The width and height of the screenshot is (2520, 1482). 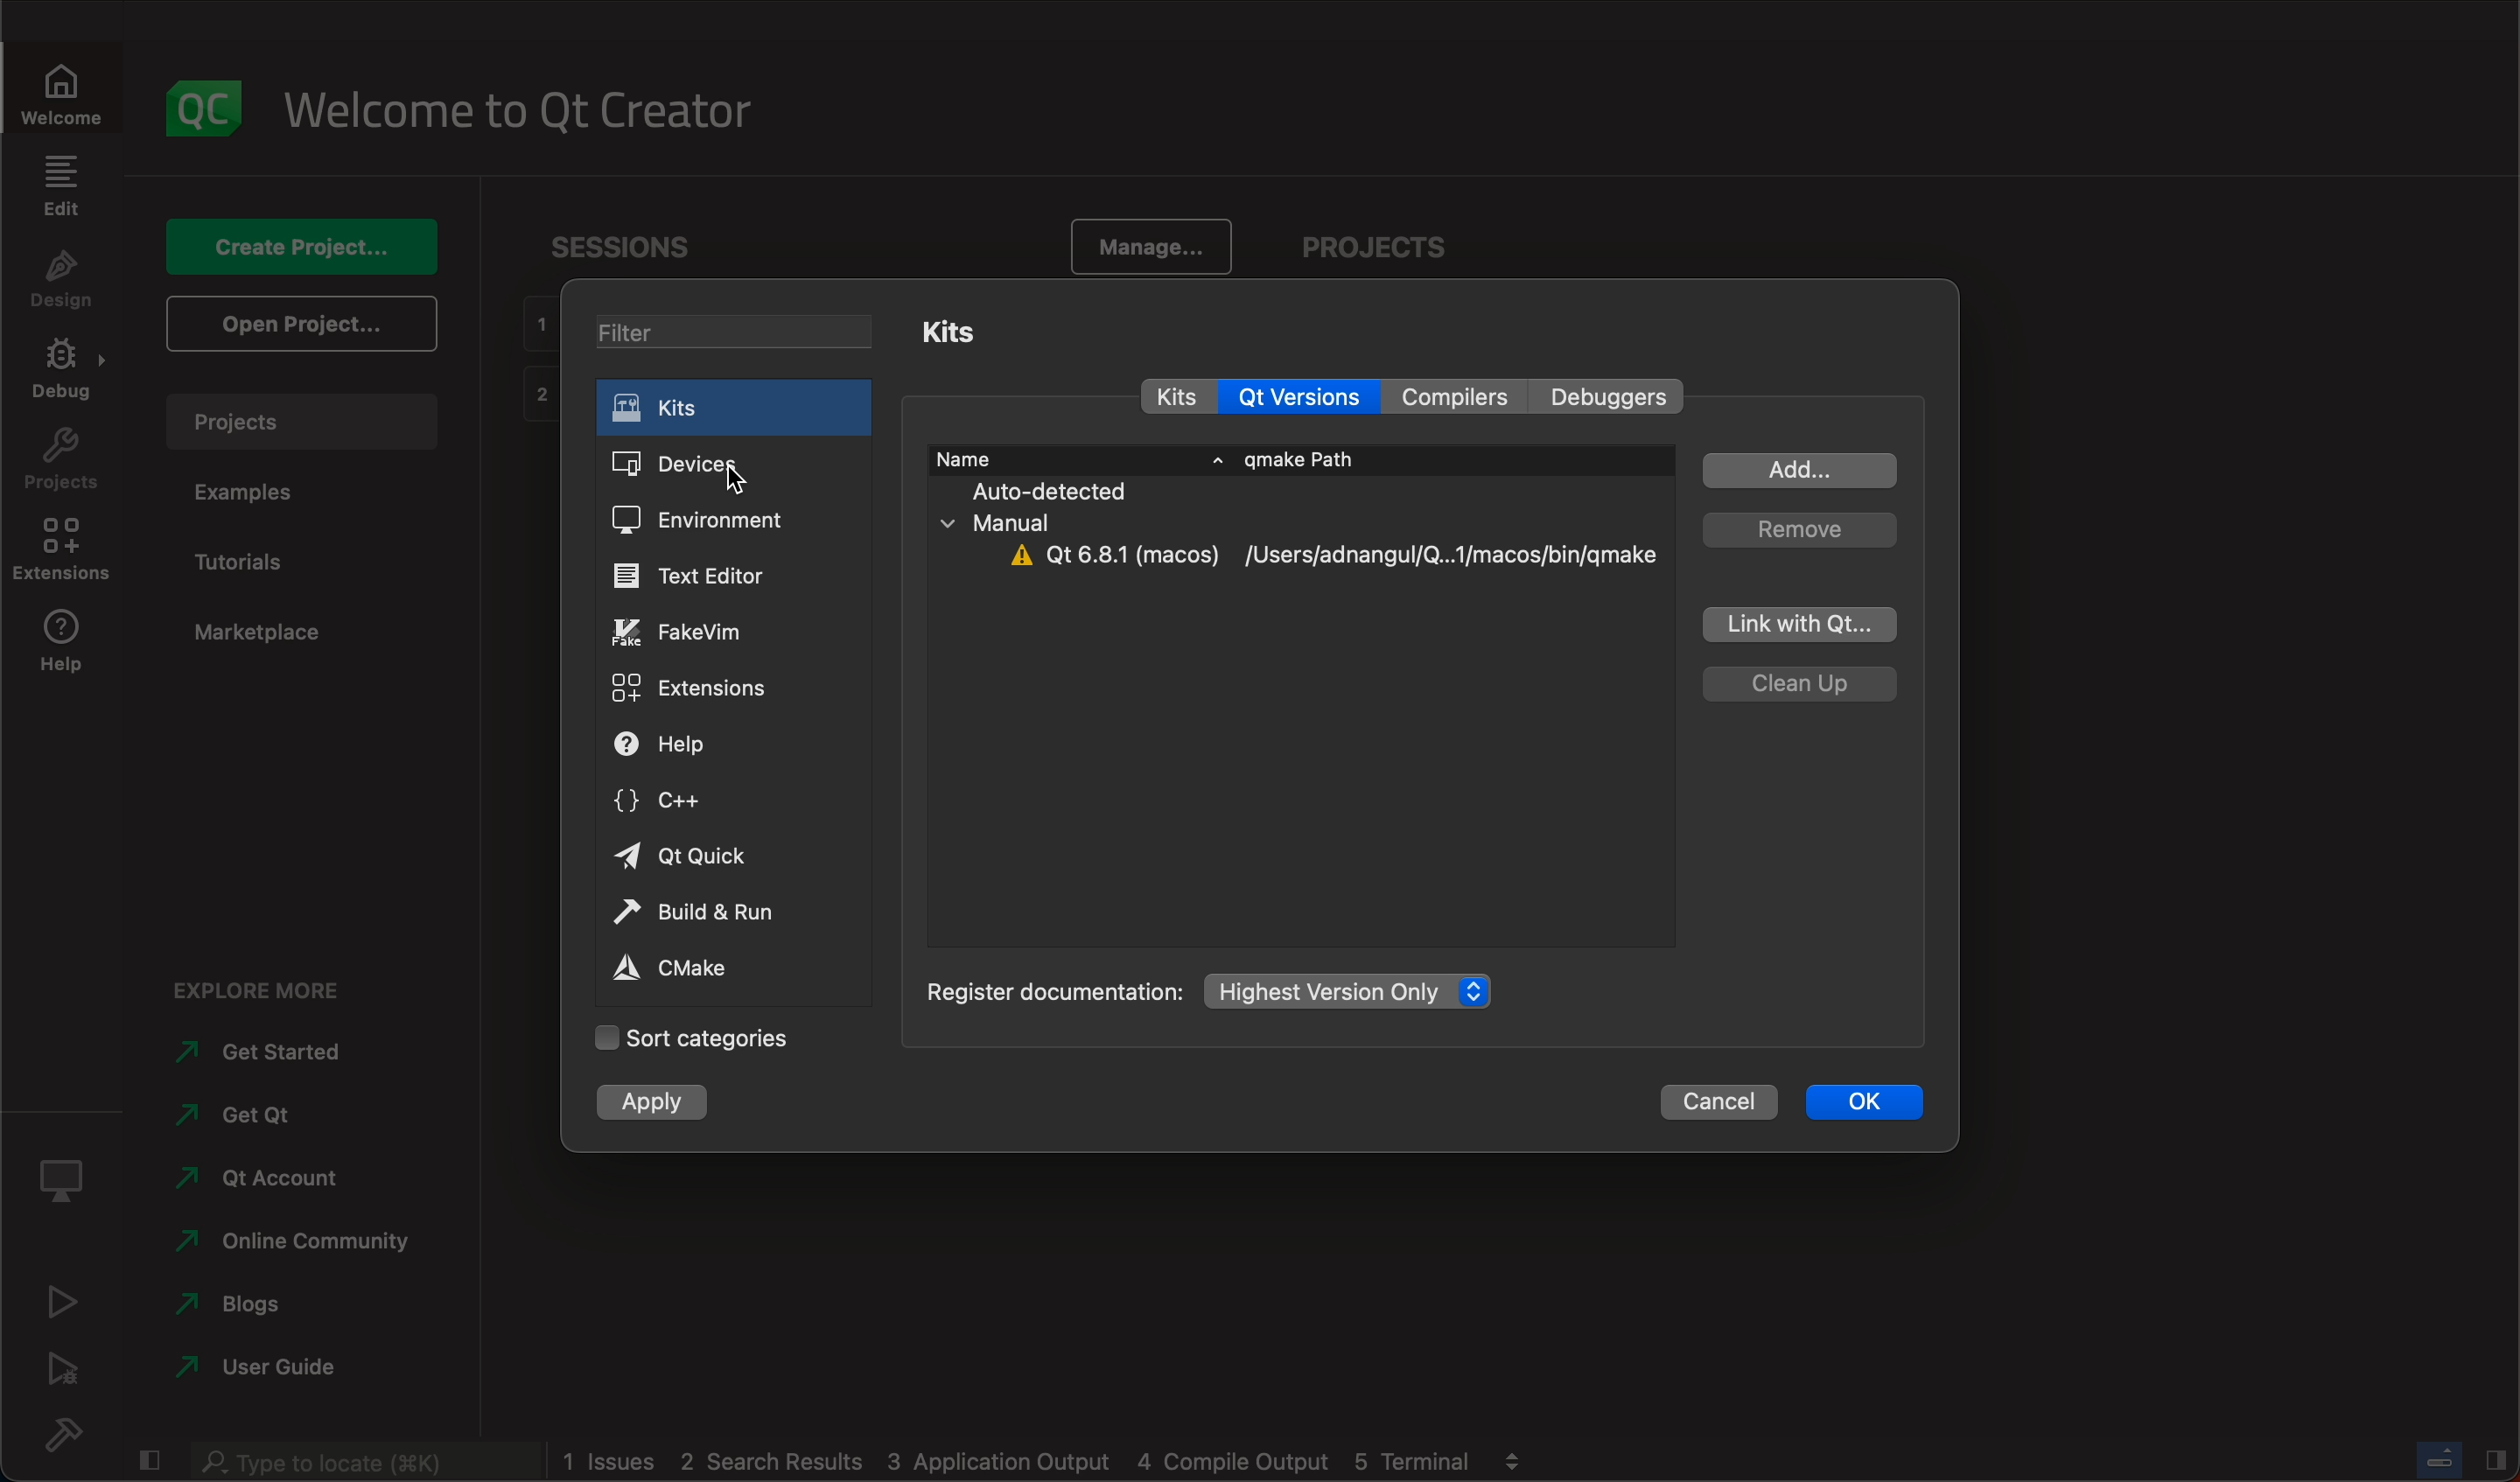 I want to click on projects, so click(x=303, y=420).